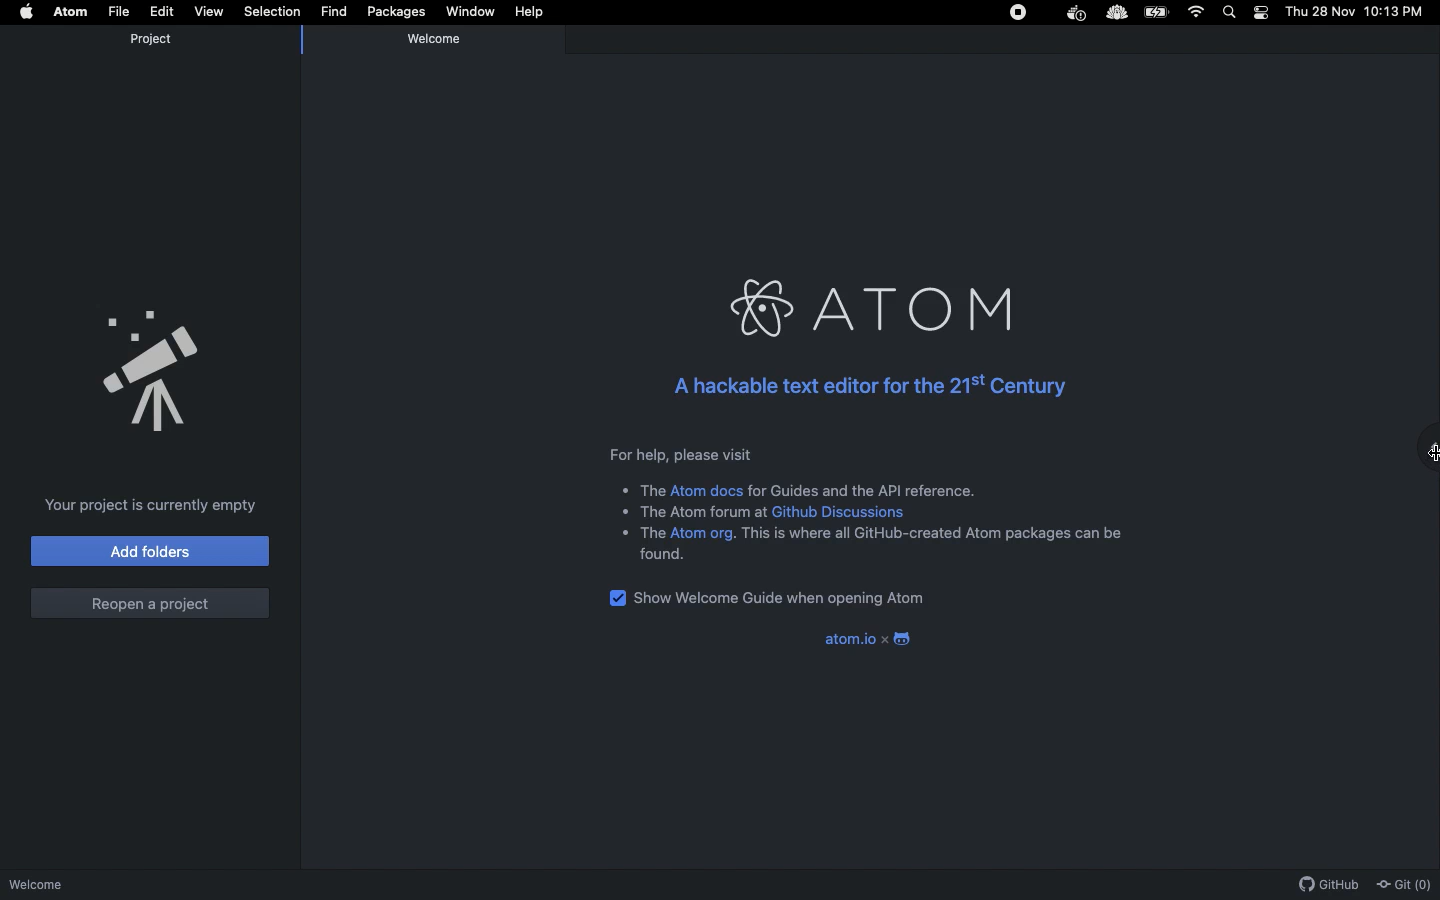 Image resolution: width=1440 pixels, height=900 pixels. Describe the element at coordinates (1120, 13) in the screenshot. I see `Extension` at that location.